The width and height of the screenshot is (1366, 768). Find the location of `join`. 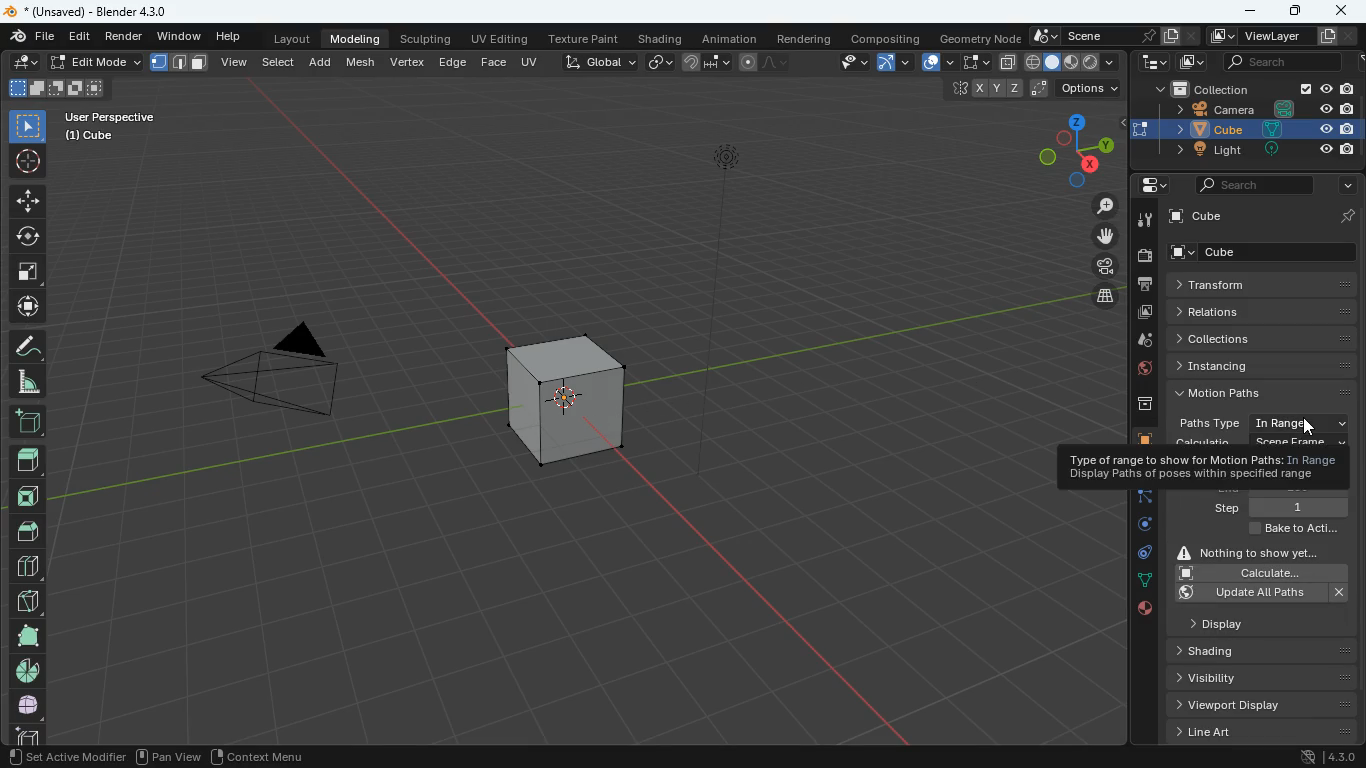

join is located at coordinates (707, 63).